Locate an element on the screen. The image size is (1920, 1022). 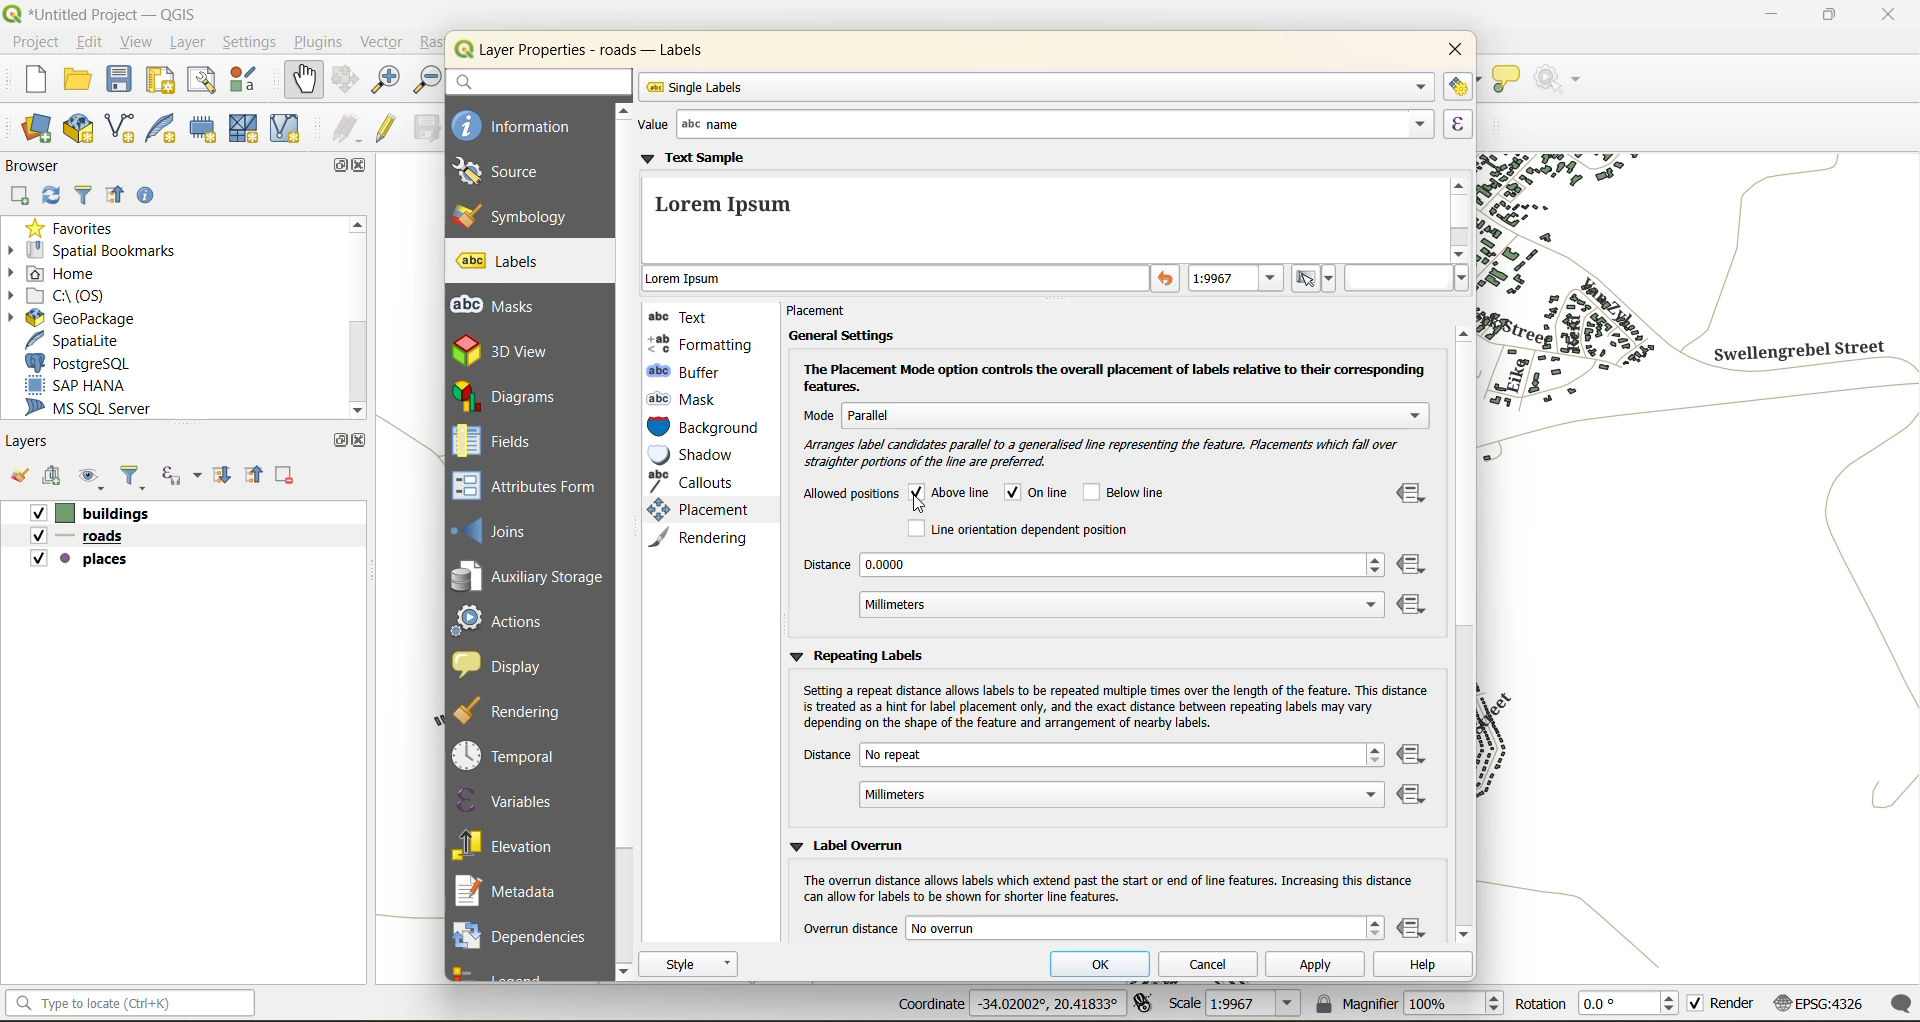
new shapefile layer is located at coordinates (129, 129).